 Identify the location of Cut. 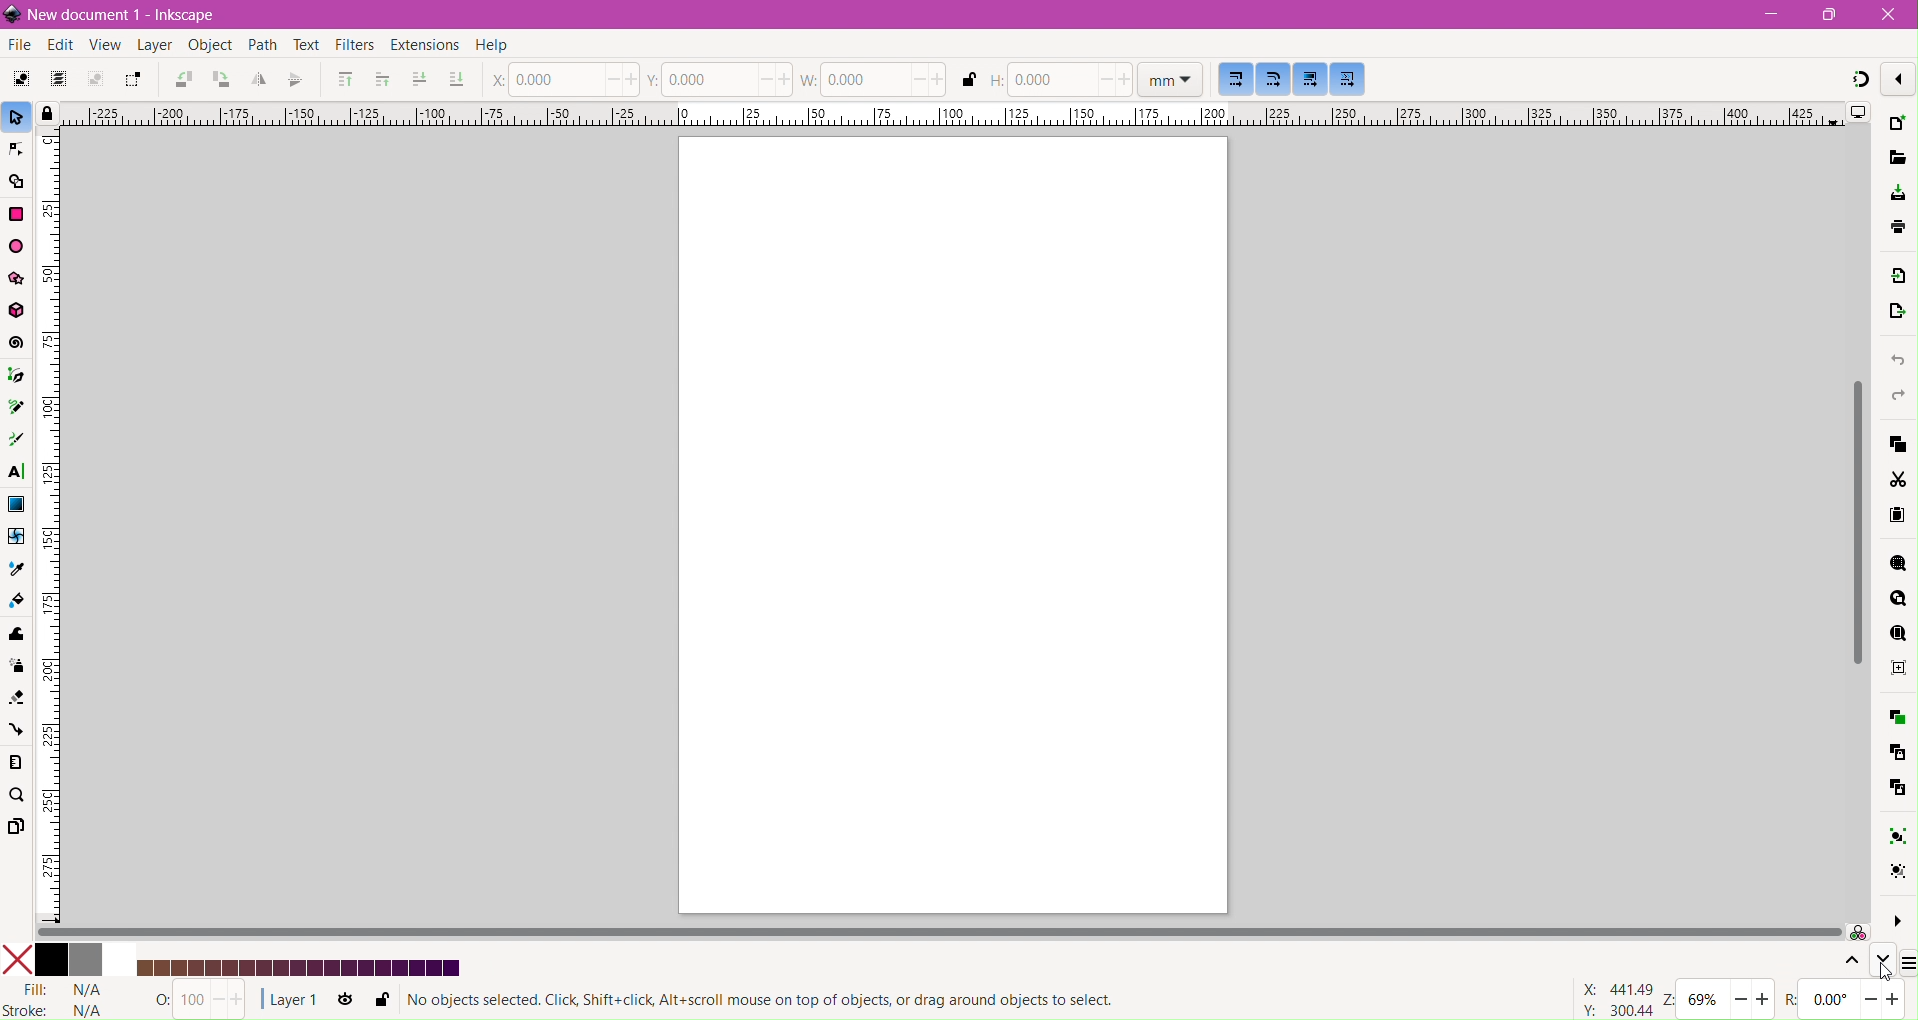
(1898, 480).